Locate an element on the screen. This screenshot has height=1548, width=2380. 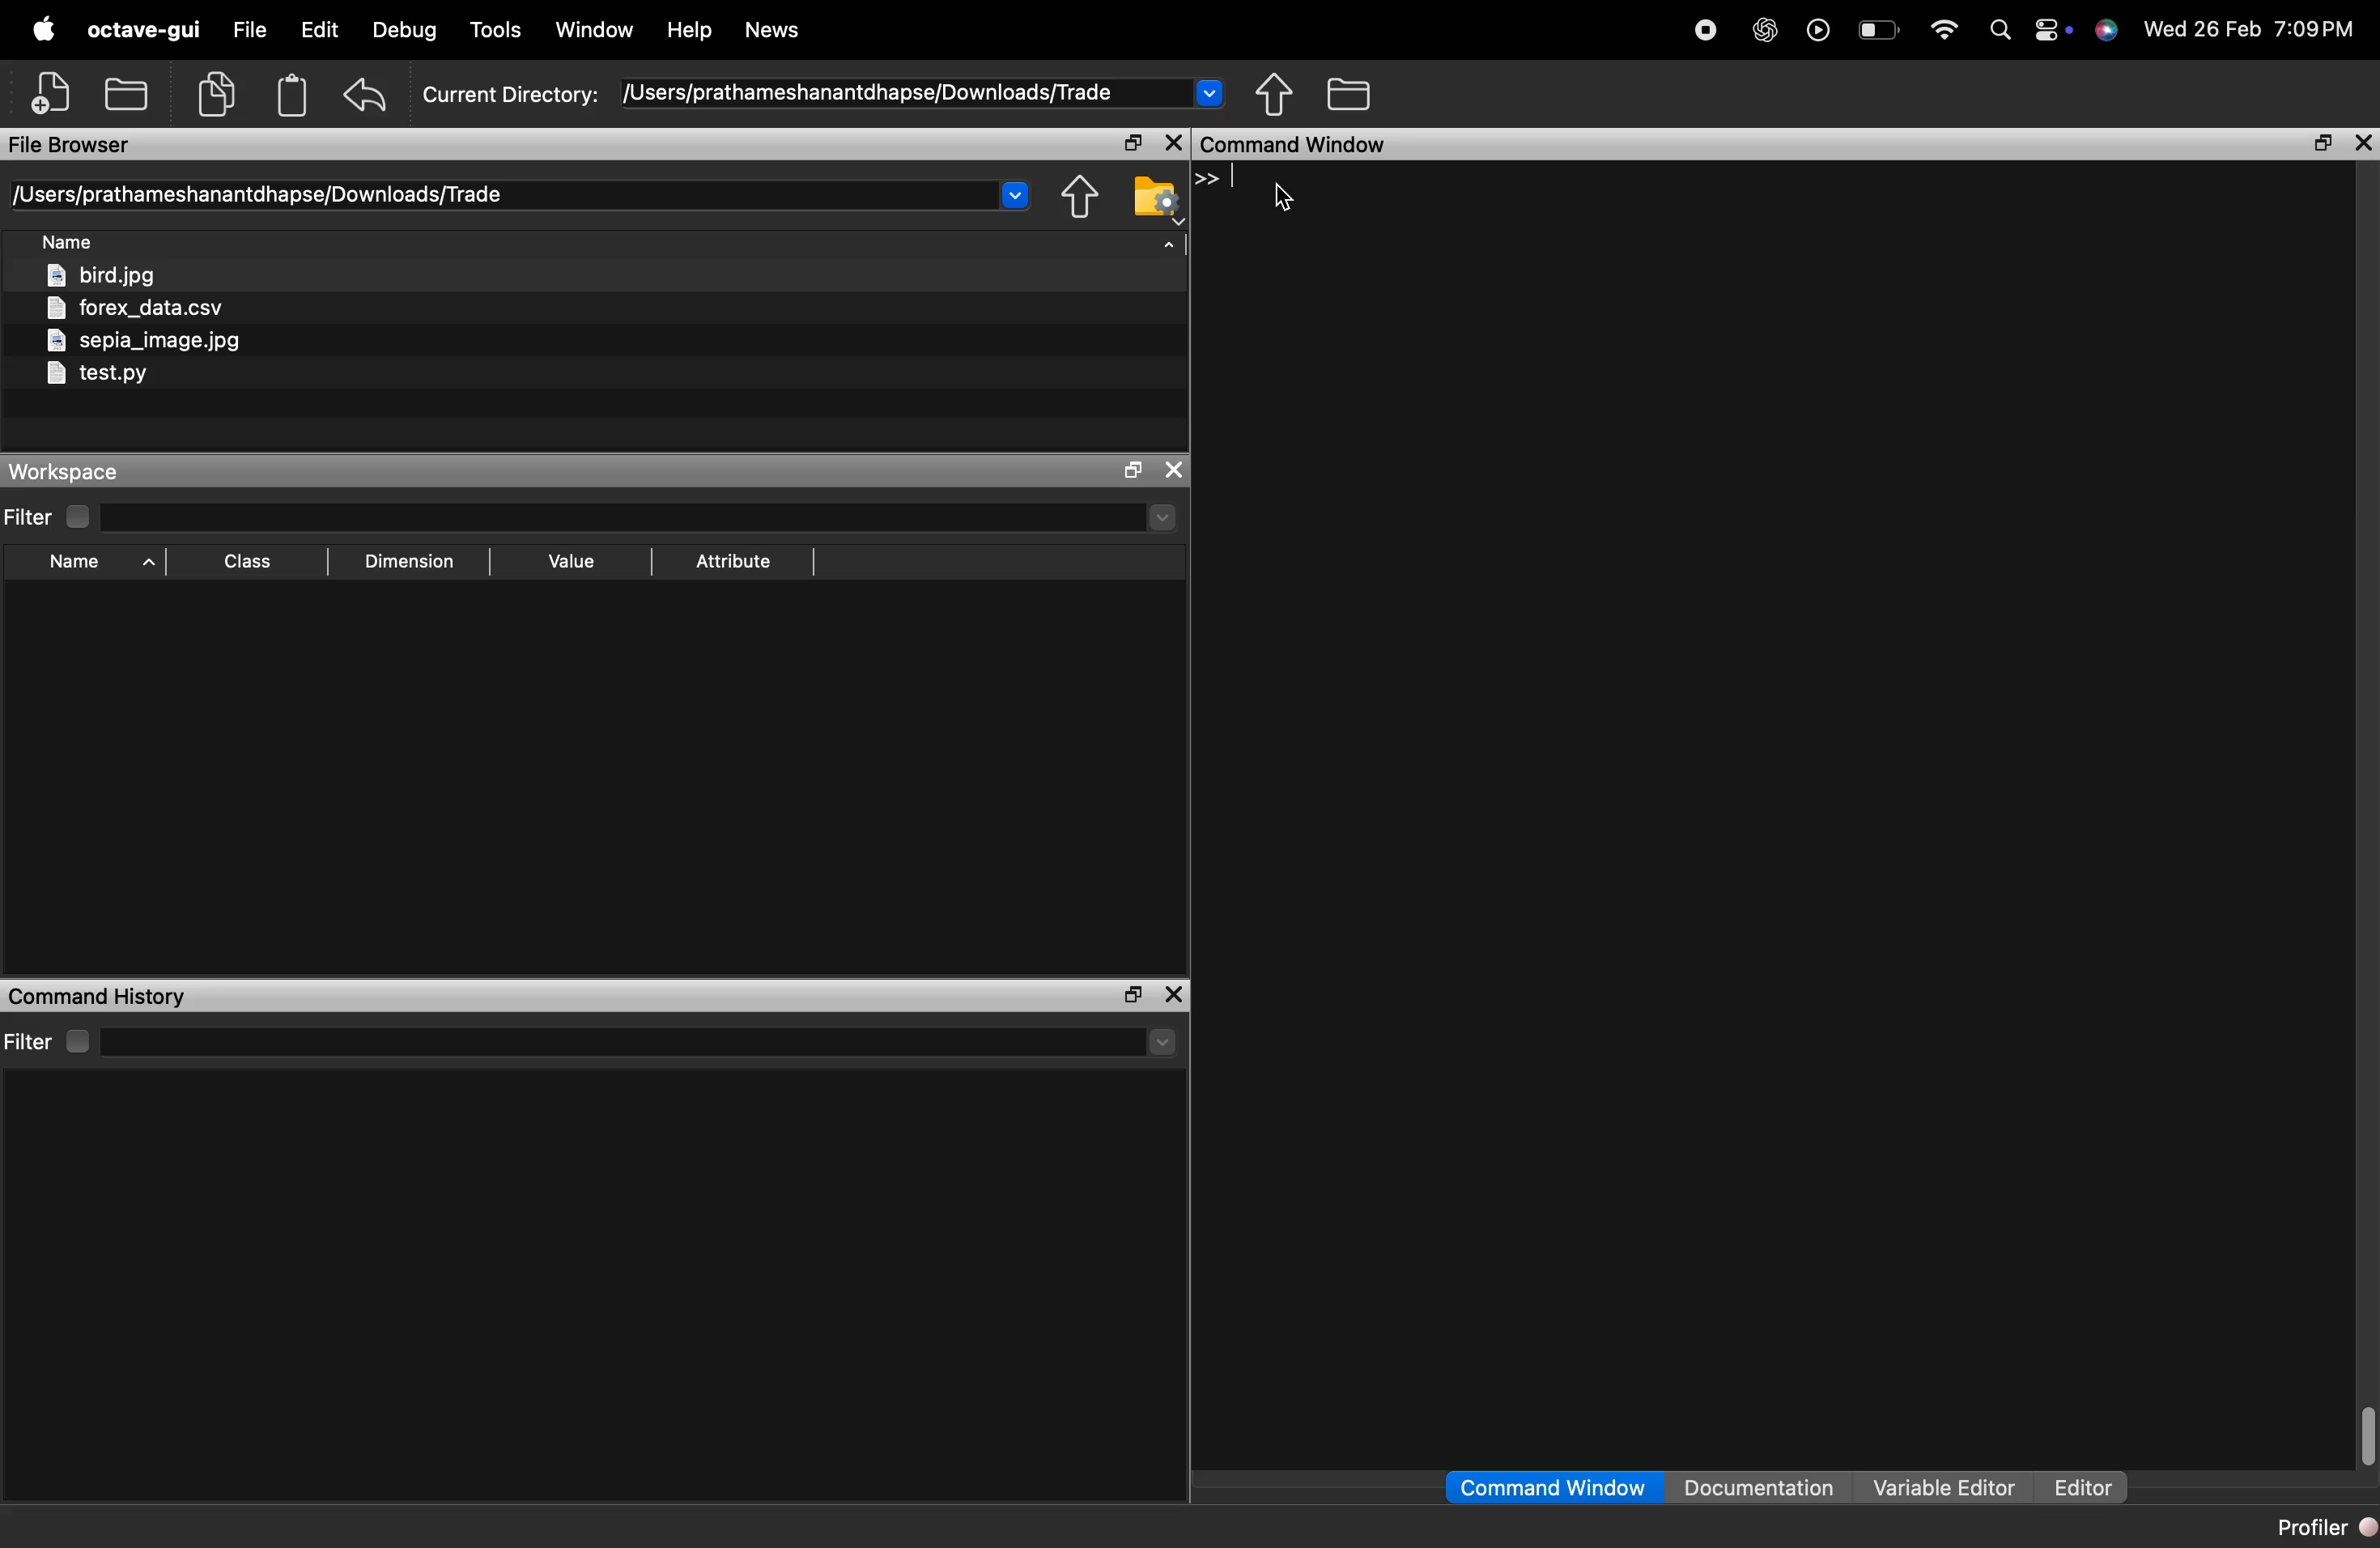
octave-gui is located at coordinates (147, 31).